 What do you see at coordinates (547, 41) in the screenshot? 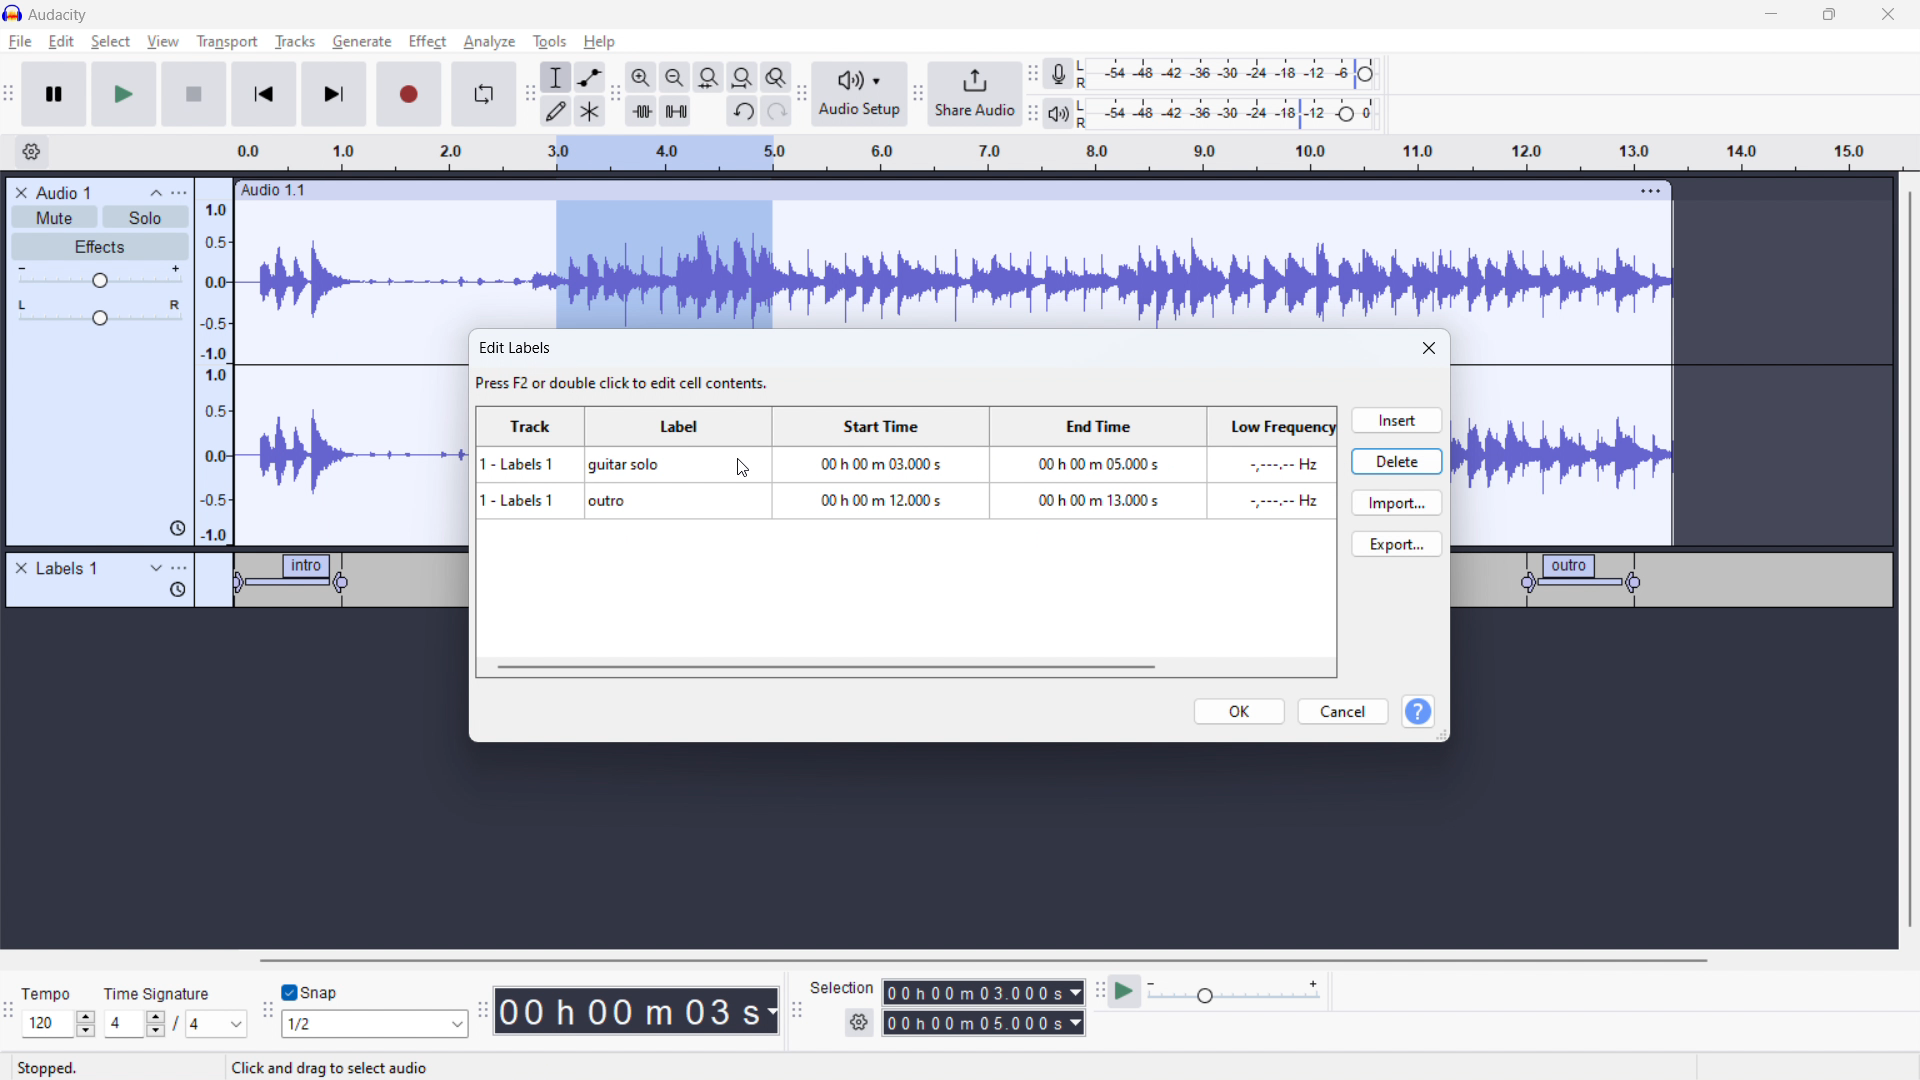
I see `tools` at bounding box center [547, 41].